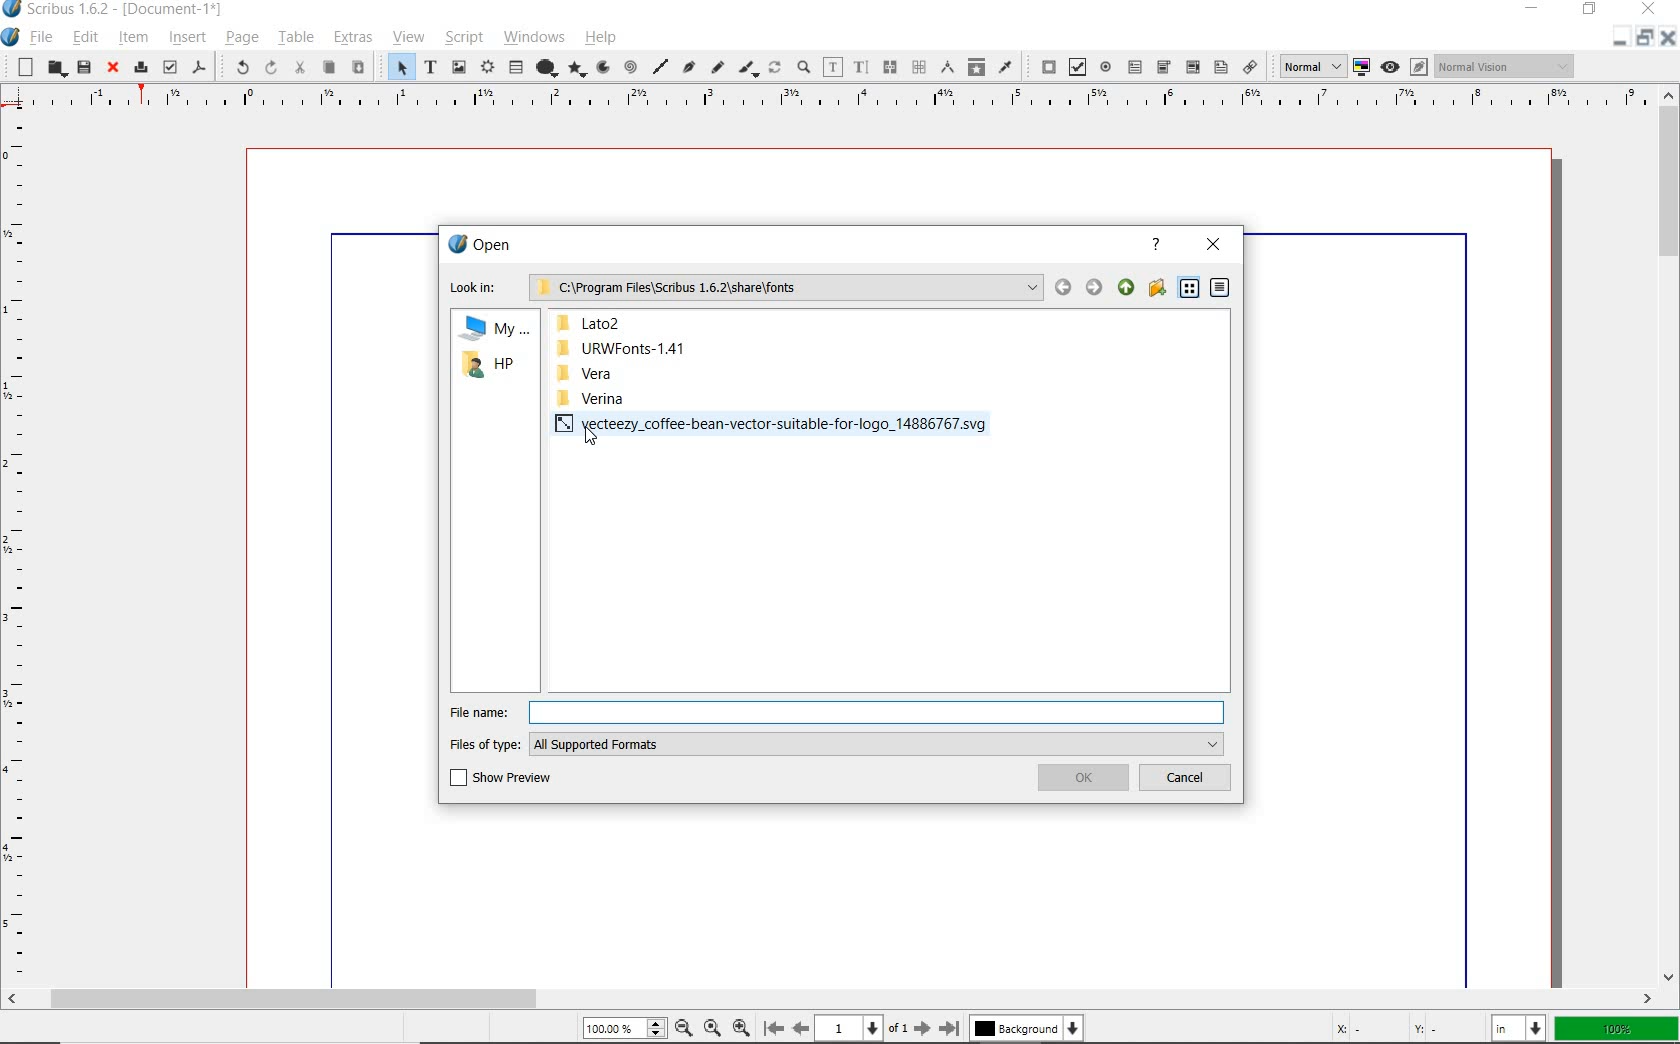  I want to click on edit, so click(86, 39).